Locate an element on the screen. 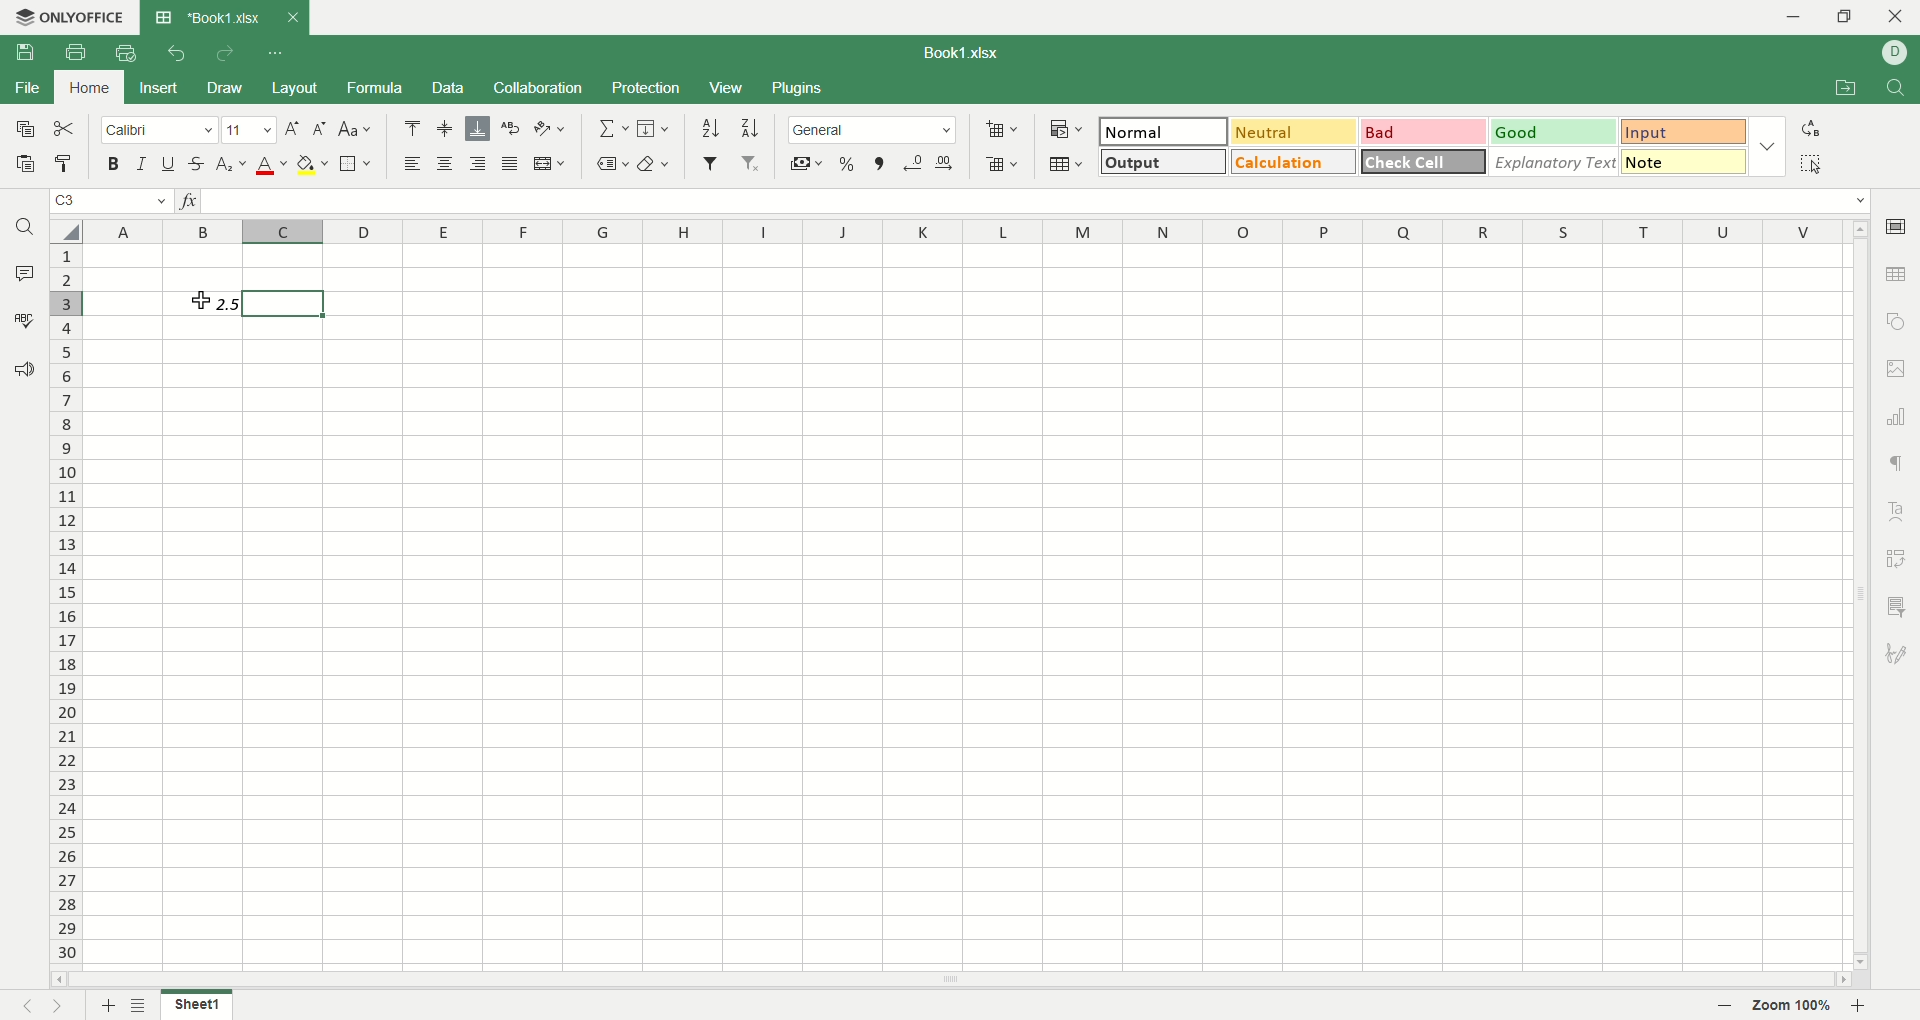  bad is located at coordinates (1425, 133).